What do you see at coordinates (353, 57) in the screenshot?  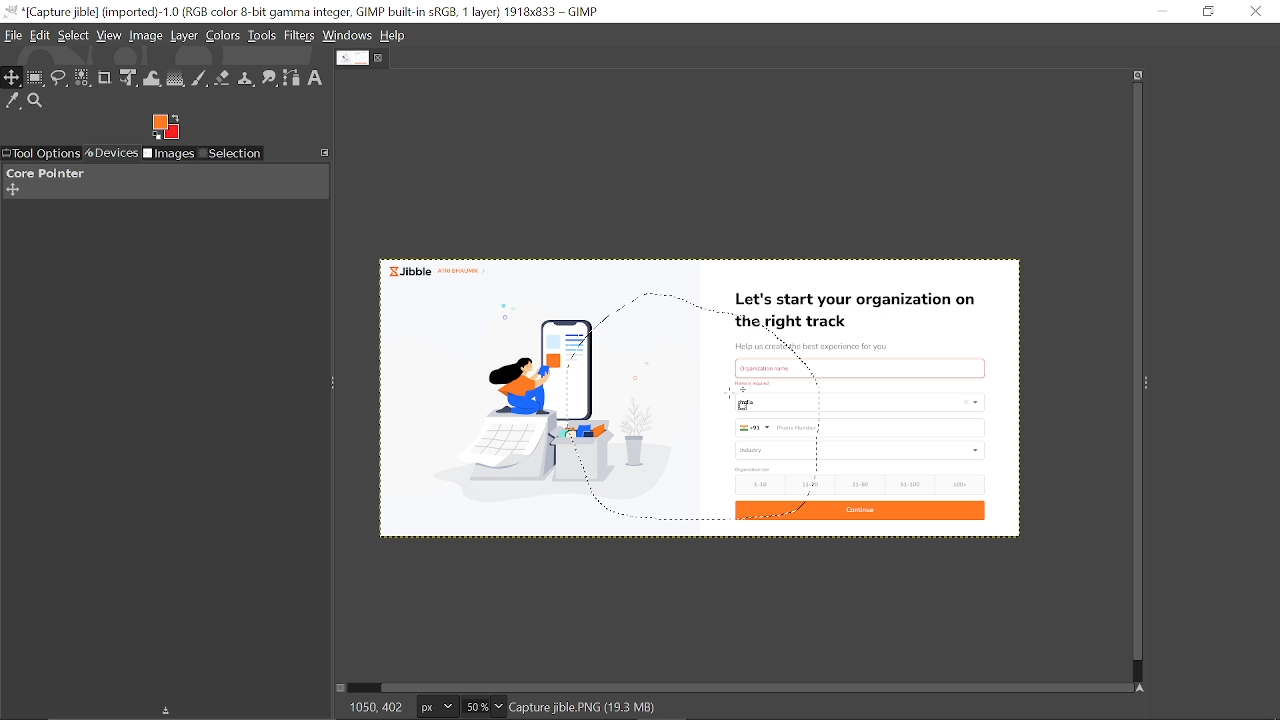 I see `Current tab` at bounding box center [353, 57].